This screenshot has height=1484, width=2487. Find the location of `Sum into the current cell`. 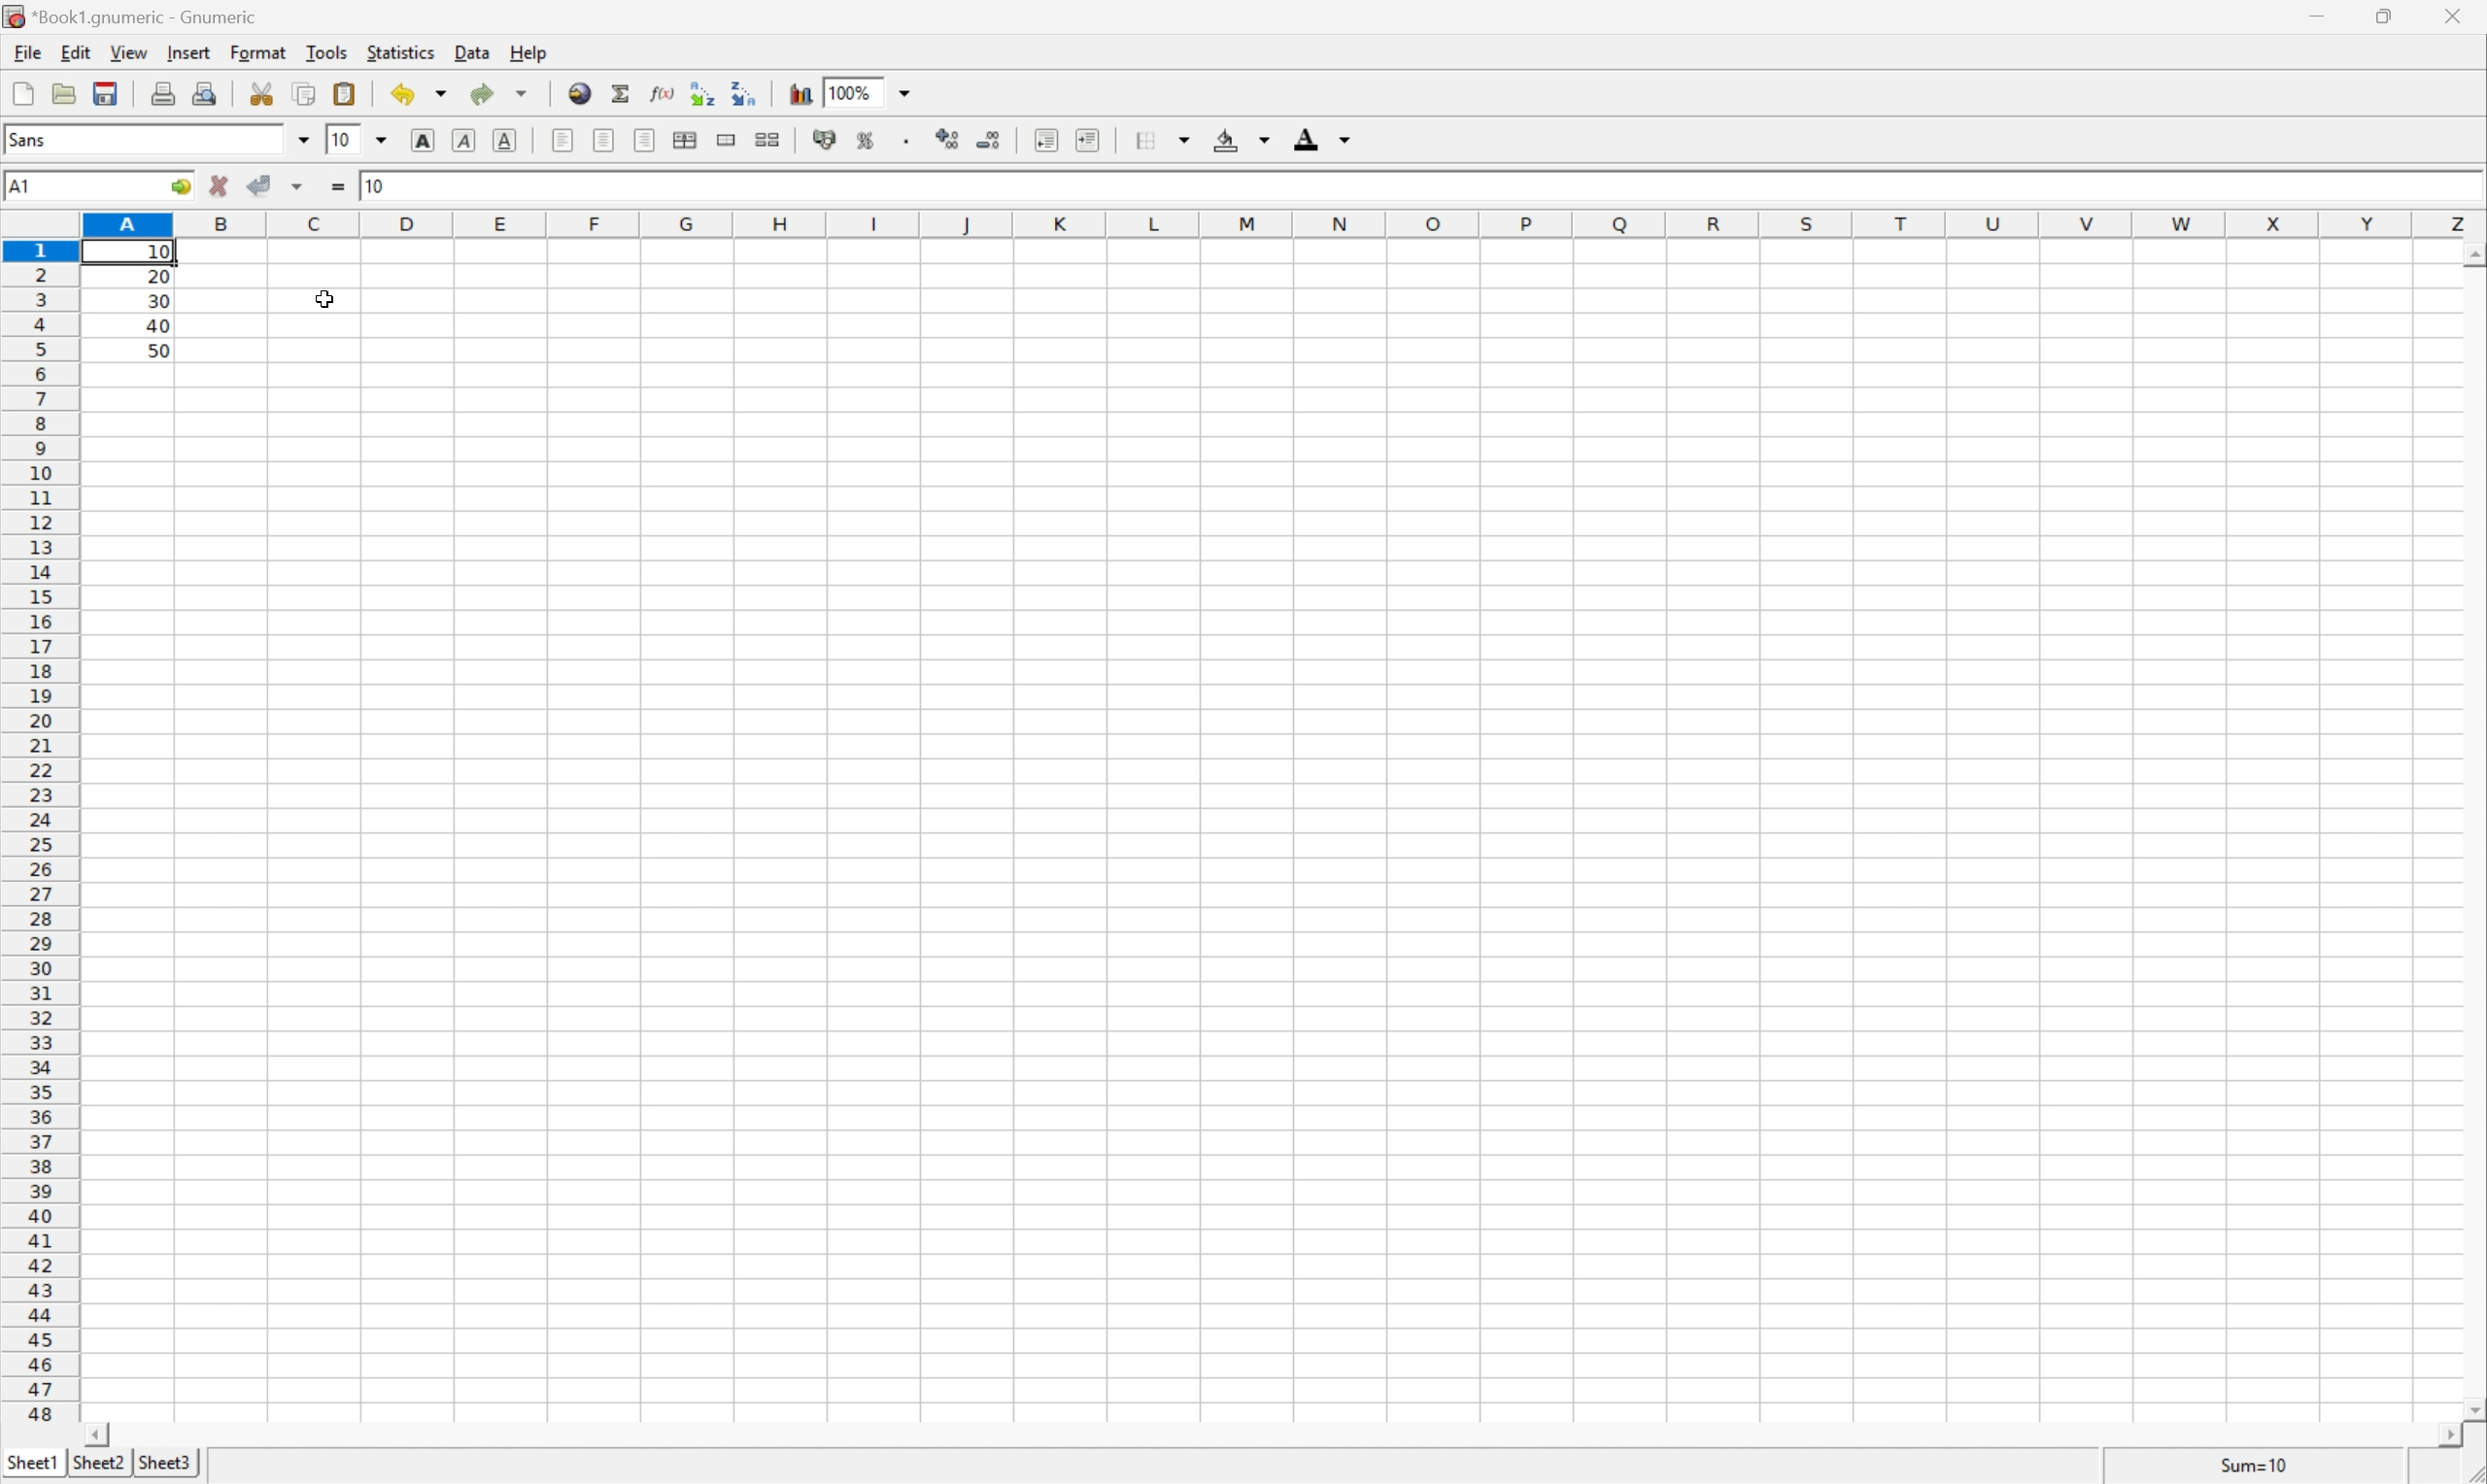

Sum into the current cell is located at coordinates (622, 93).